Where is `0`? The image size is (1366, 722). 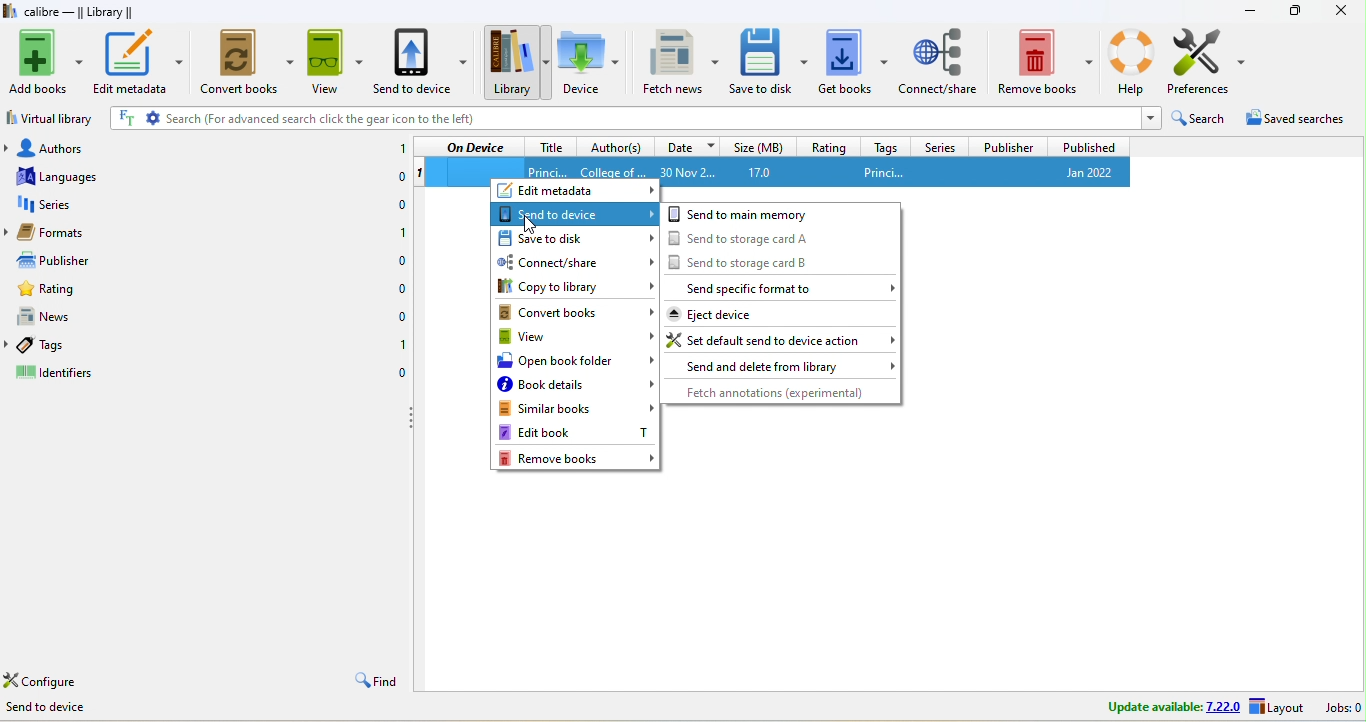 0 is located at coordinates (401, 374).